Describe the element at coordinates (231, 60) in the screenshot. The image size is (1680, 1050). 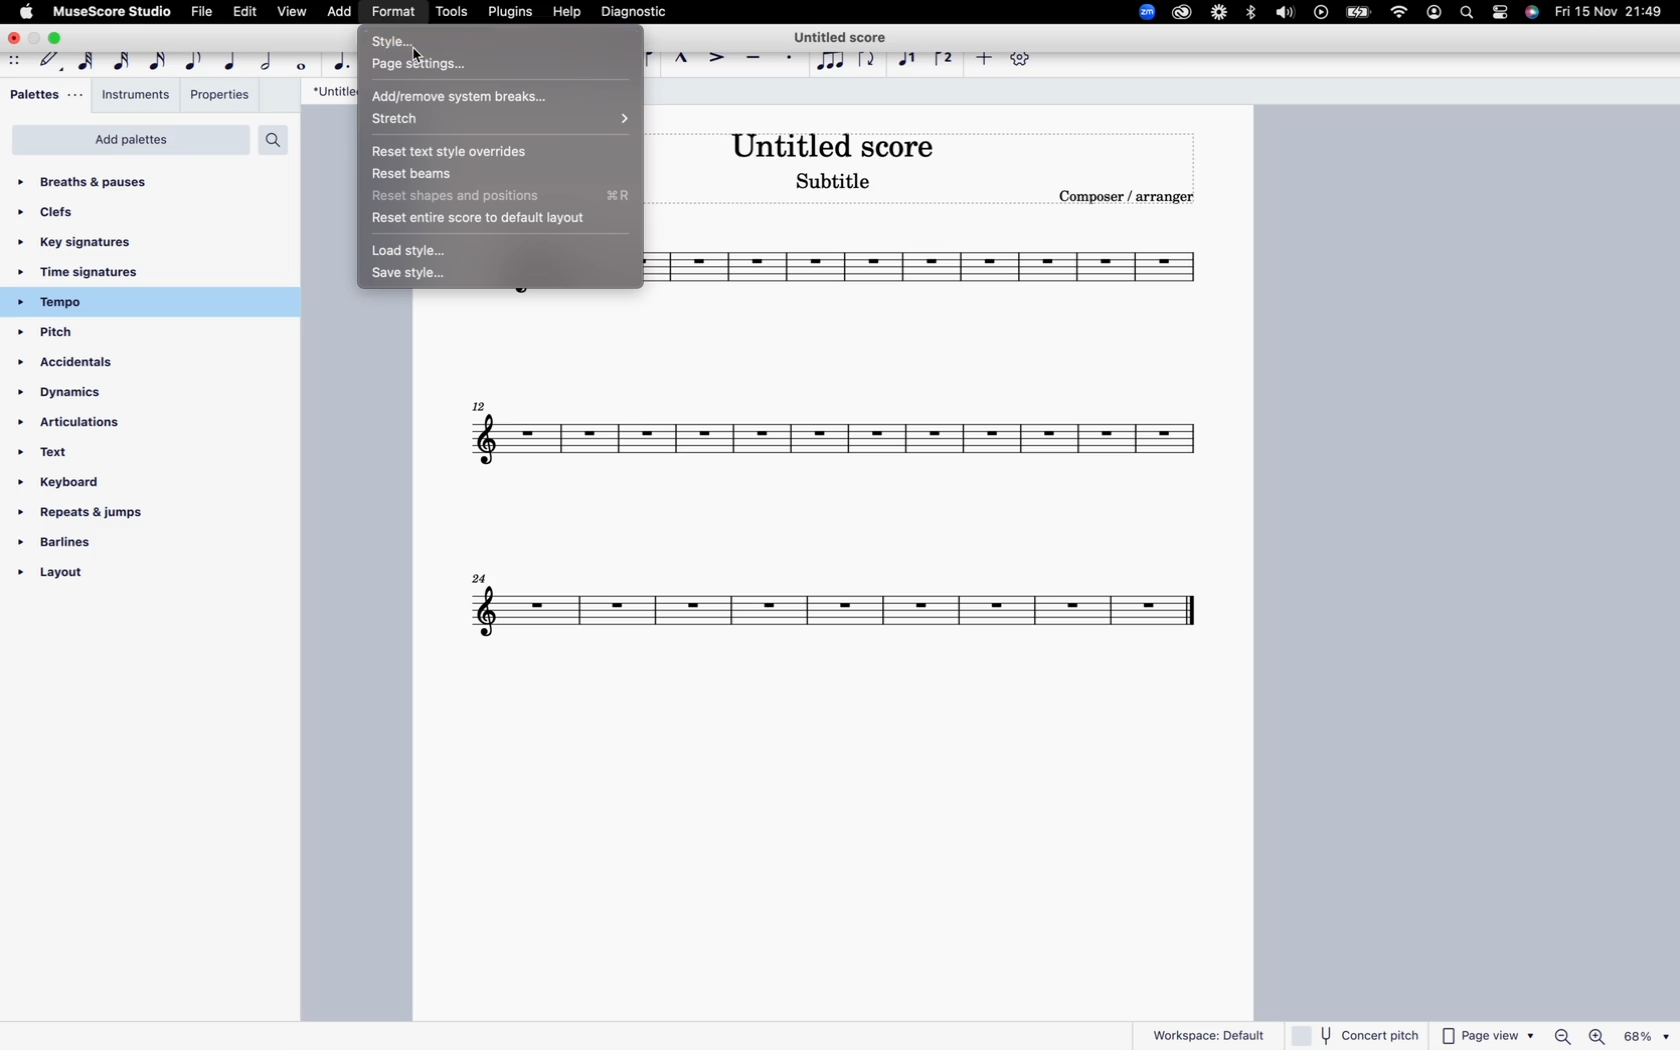
I see `quarter note` at that location.